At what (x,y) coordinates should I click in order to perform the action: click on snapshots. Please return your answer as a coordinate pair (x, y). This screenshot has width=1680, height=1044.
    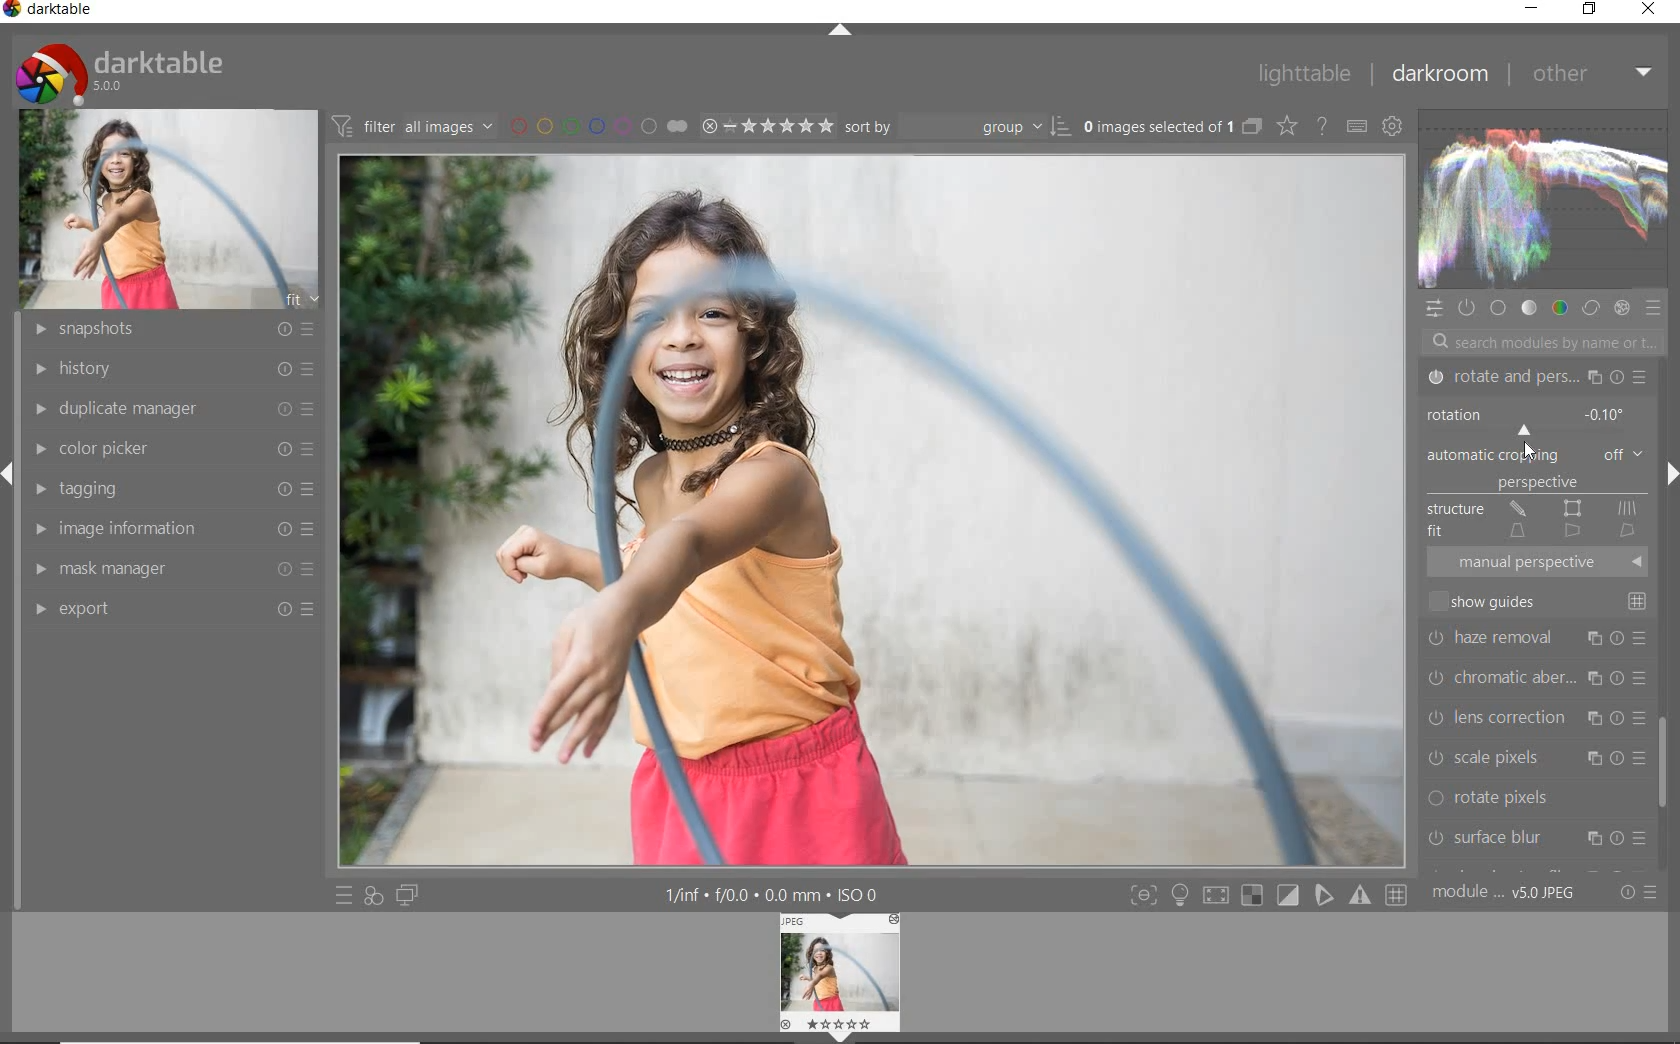
    Looking at the image, I should click on (170, 331).